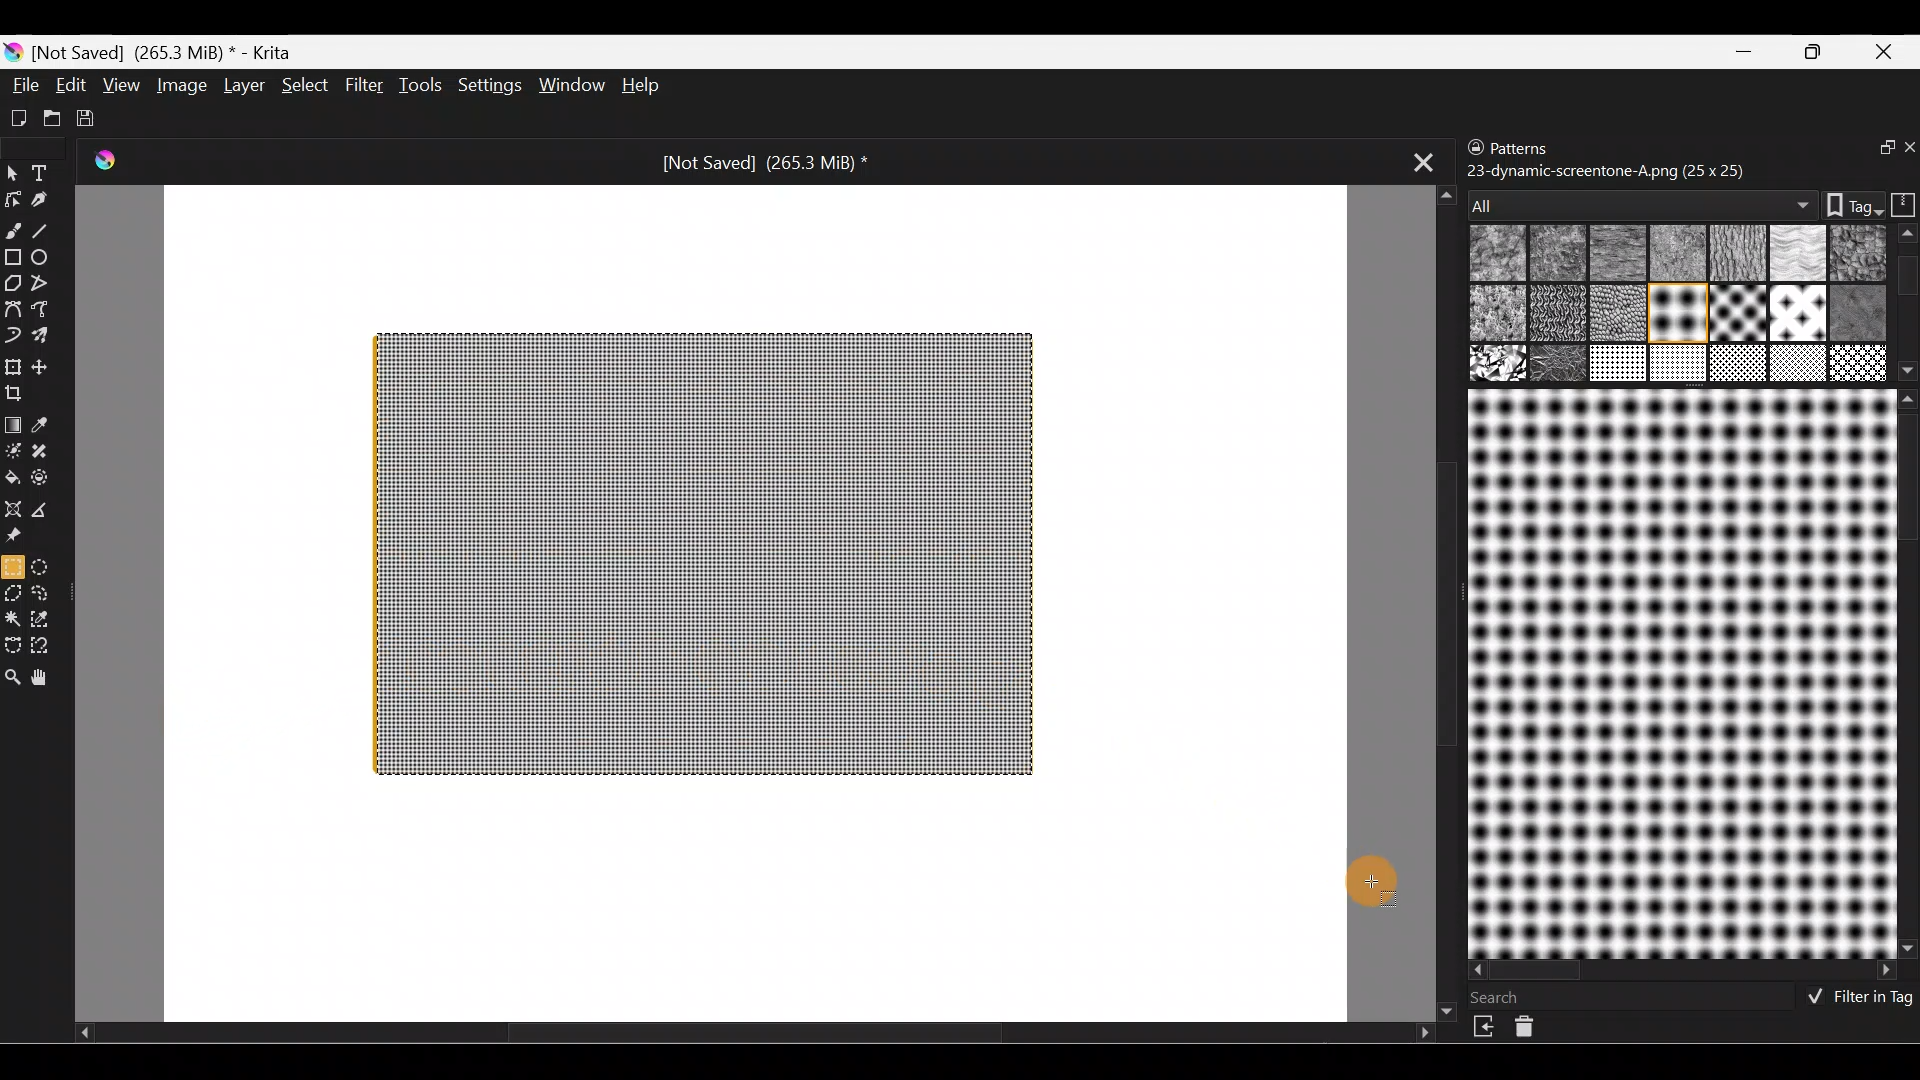 The height and width of the screenshot is (1080, 1920). Describe the element at coordinates (1620, 365) in the screenshot. I see `16 Texture_woody.png` at that location.